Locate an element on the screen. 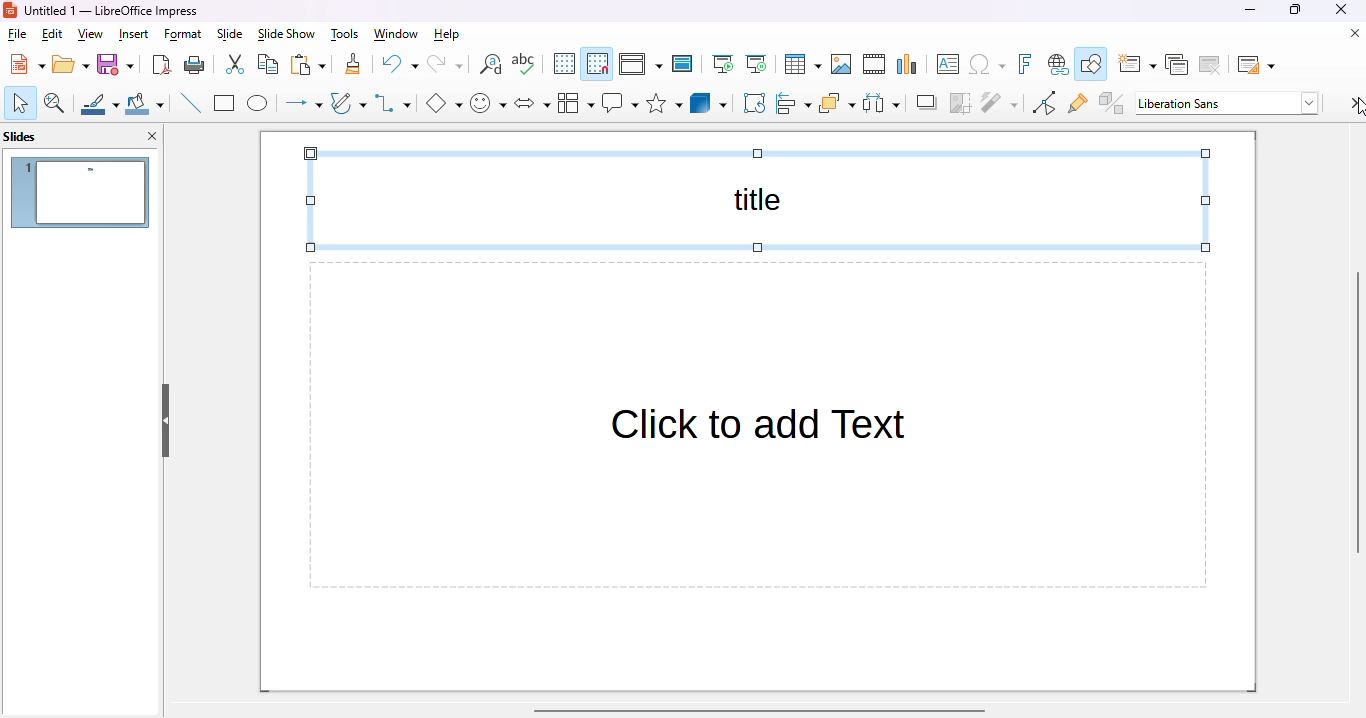 The height and width of the screenshot is (718, 1366). table is located at coordinates (803, 64).